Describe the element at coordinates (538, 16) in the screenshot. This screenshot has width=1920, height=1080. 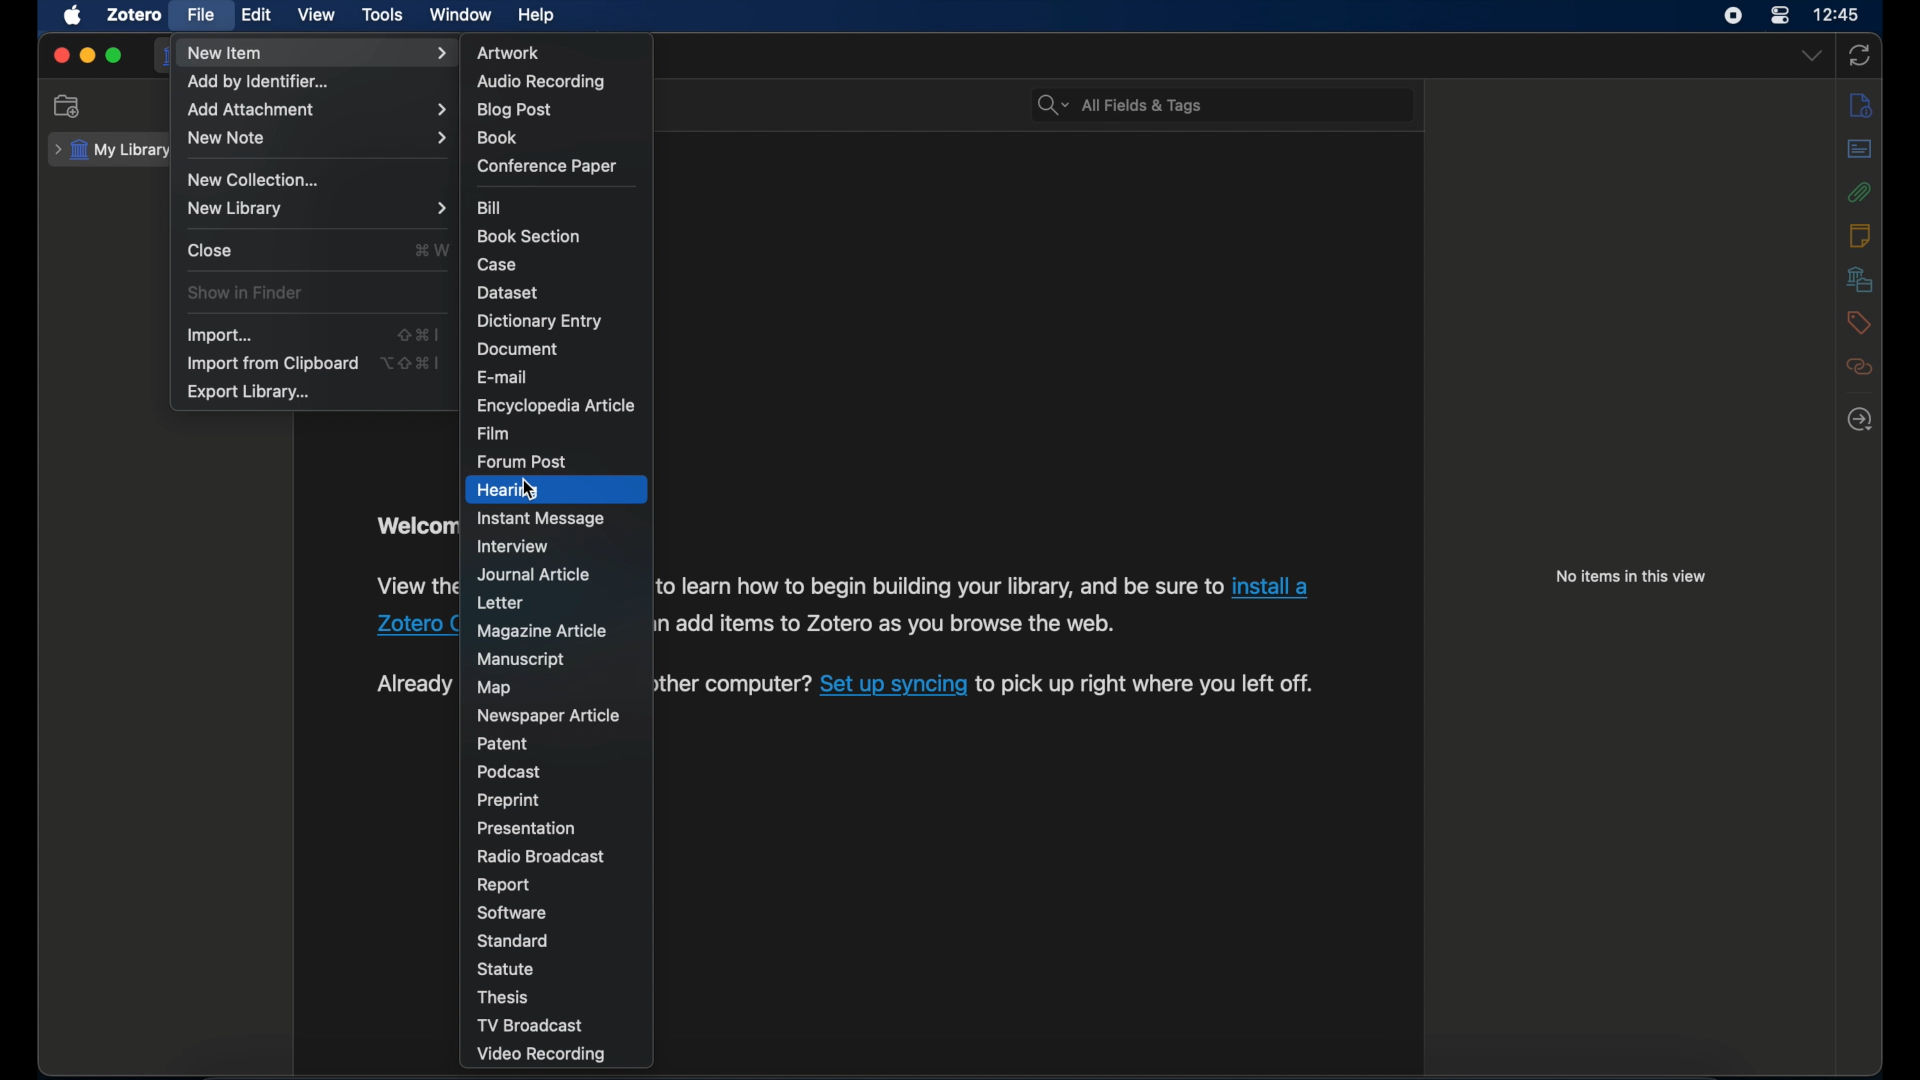
I see `help` at that location.